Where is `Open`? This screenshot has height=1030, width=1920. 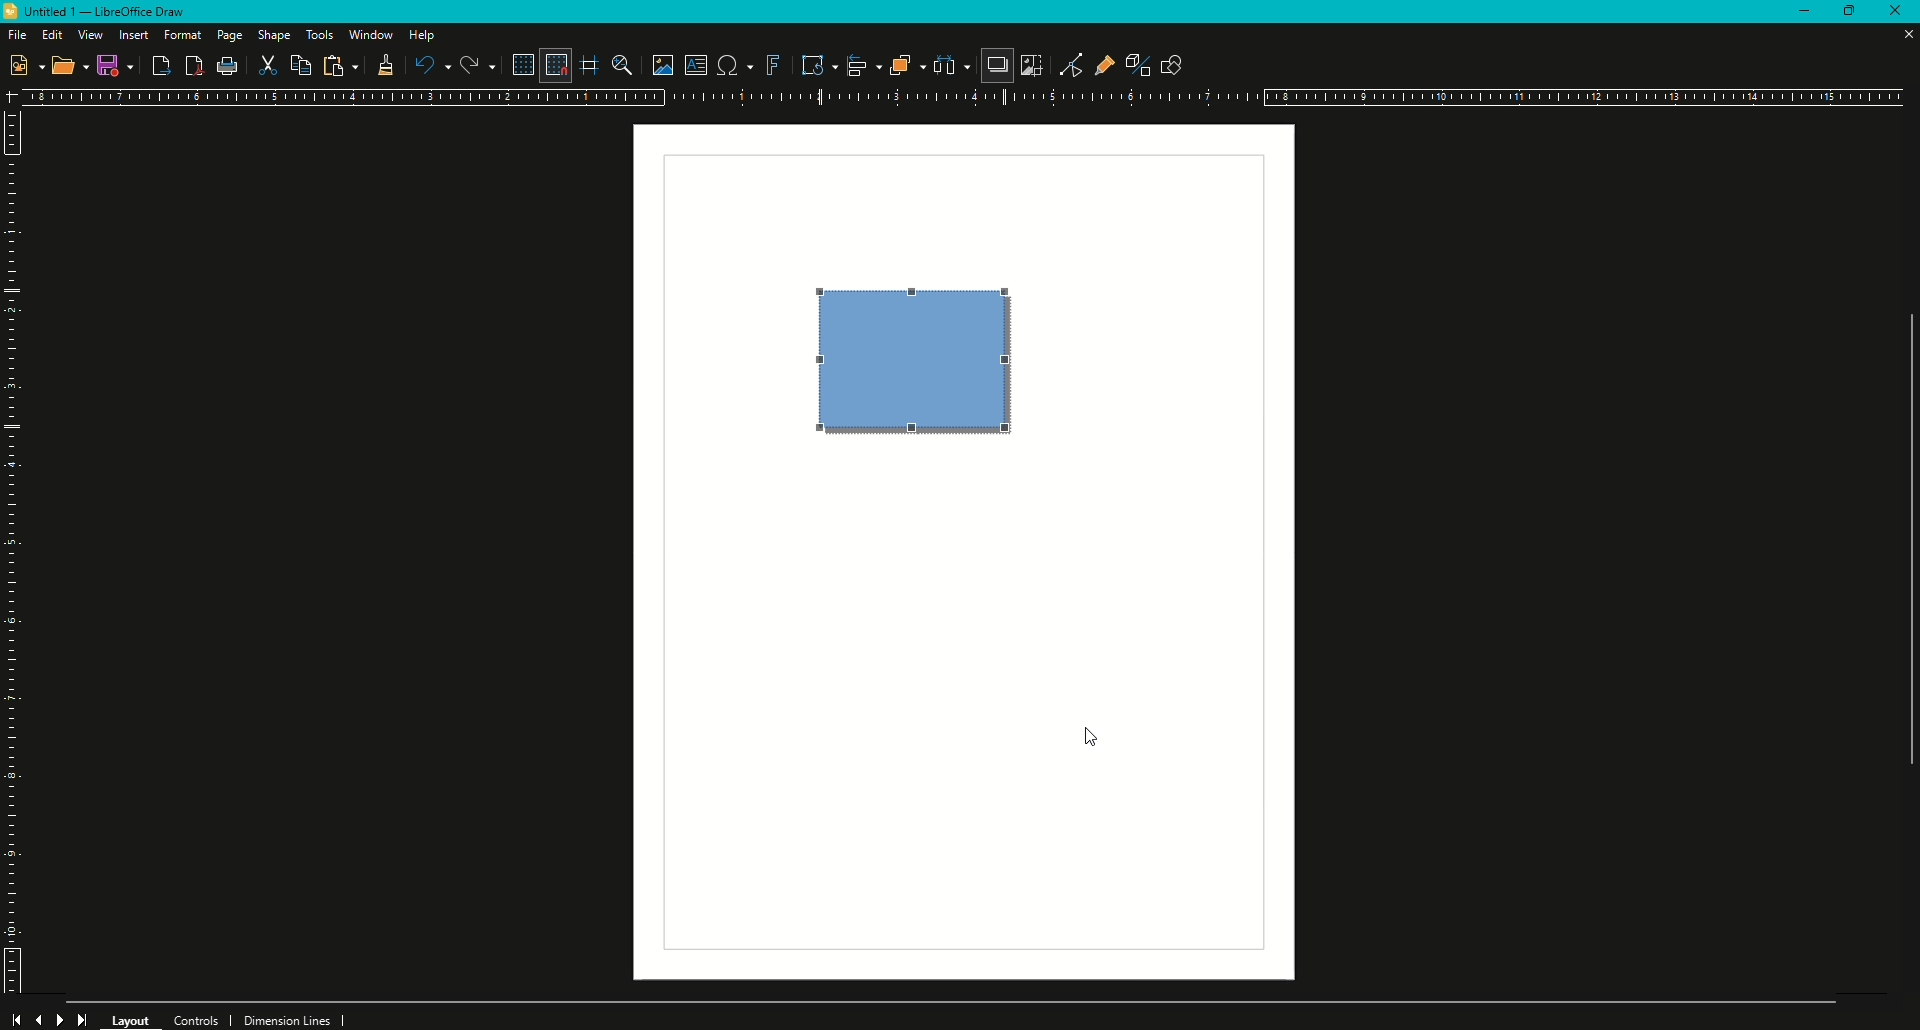 Open is located at coordinates (70, 68).